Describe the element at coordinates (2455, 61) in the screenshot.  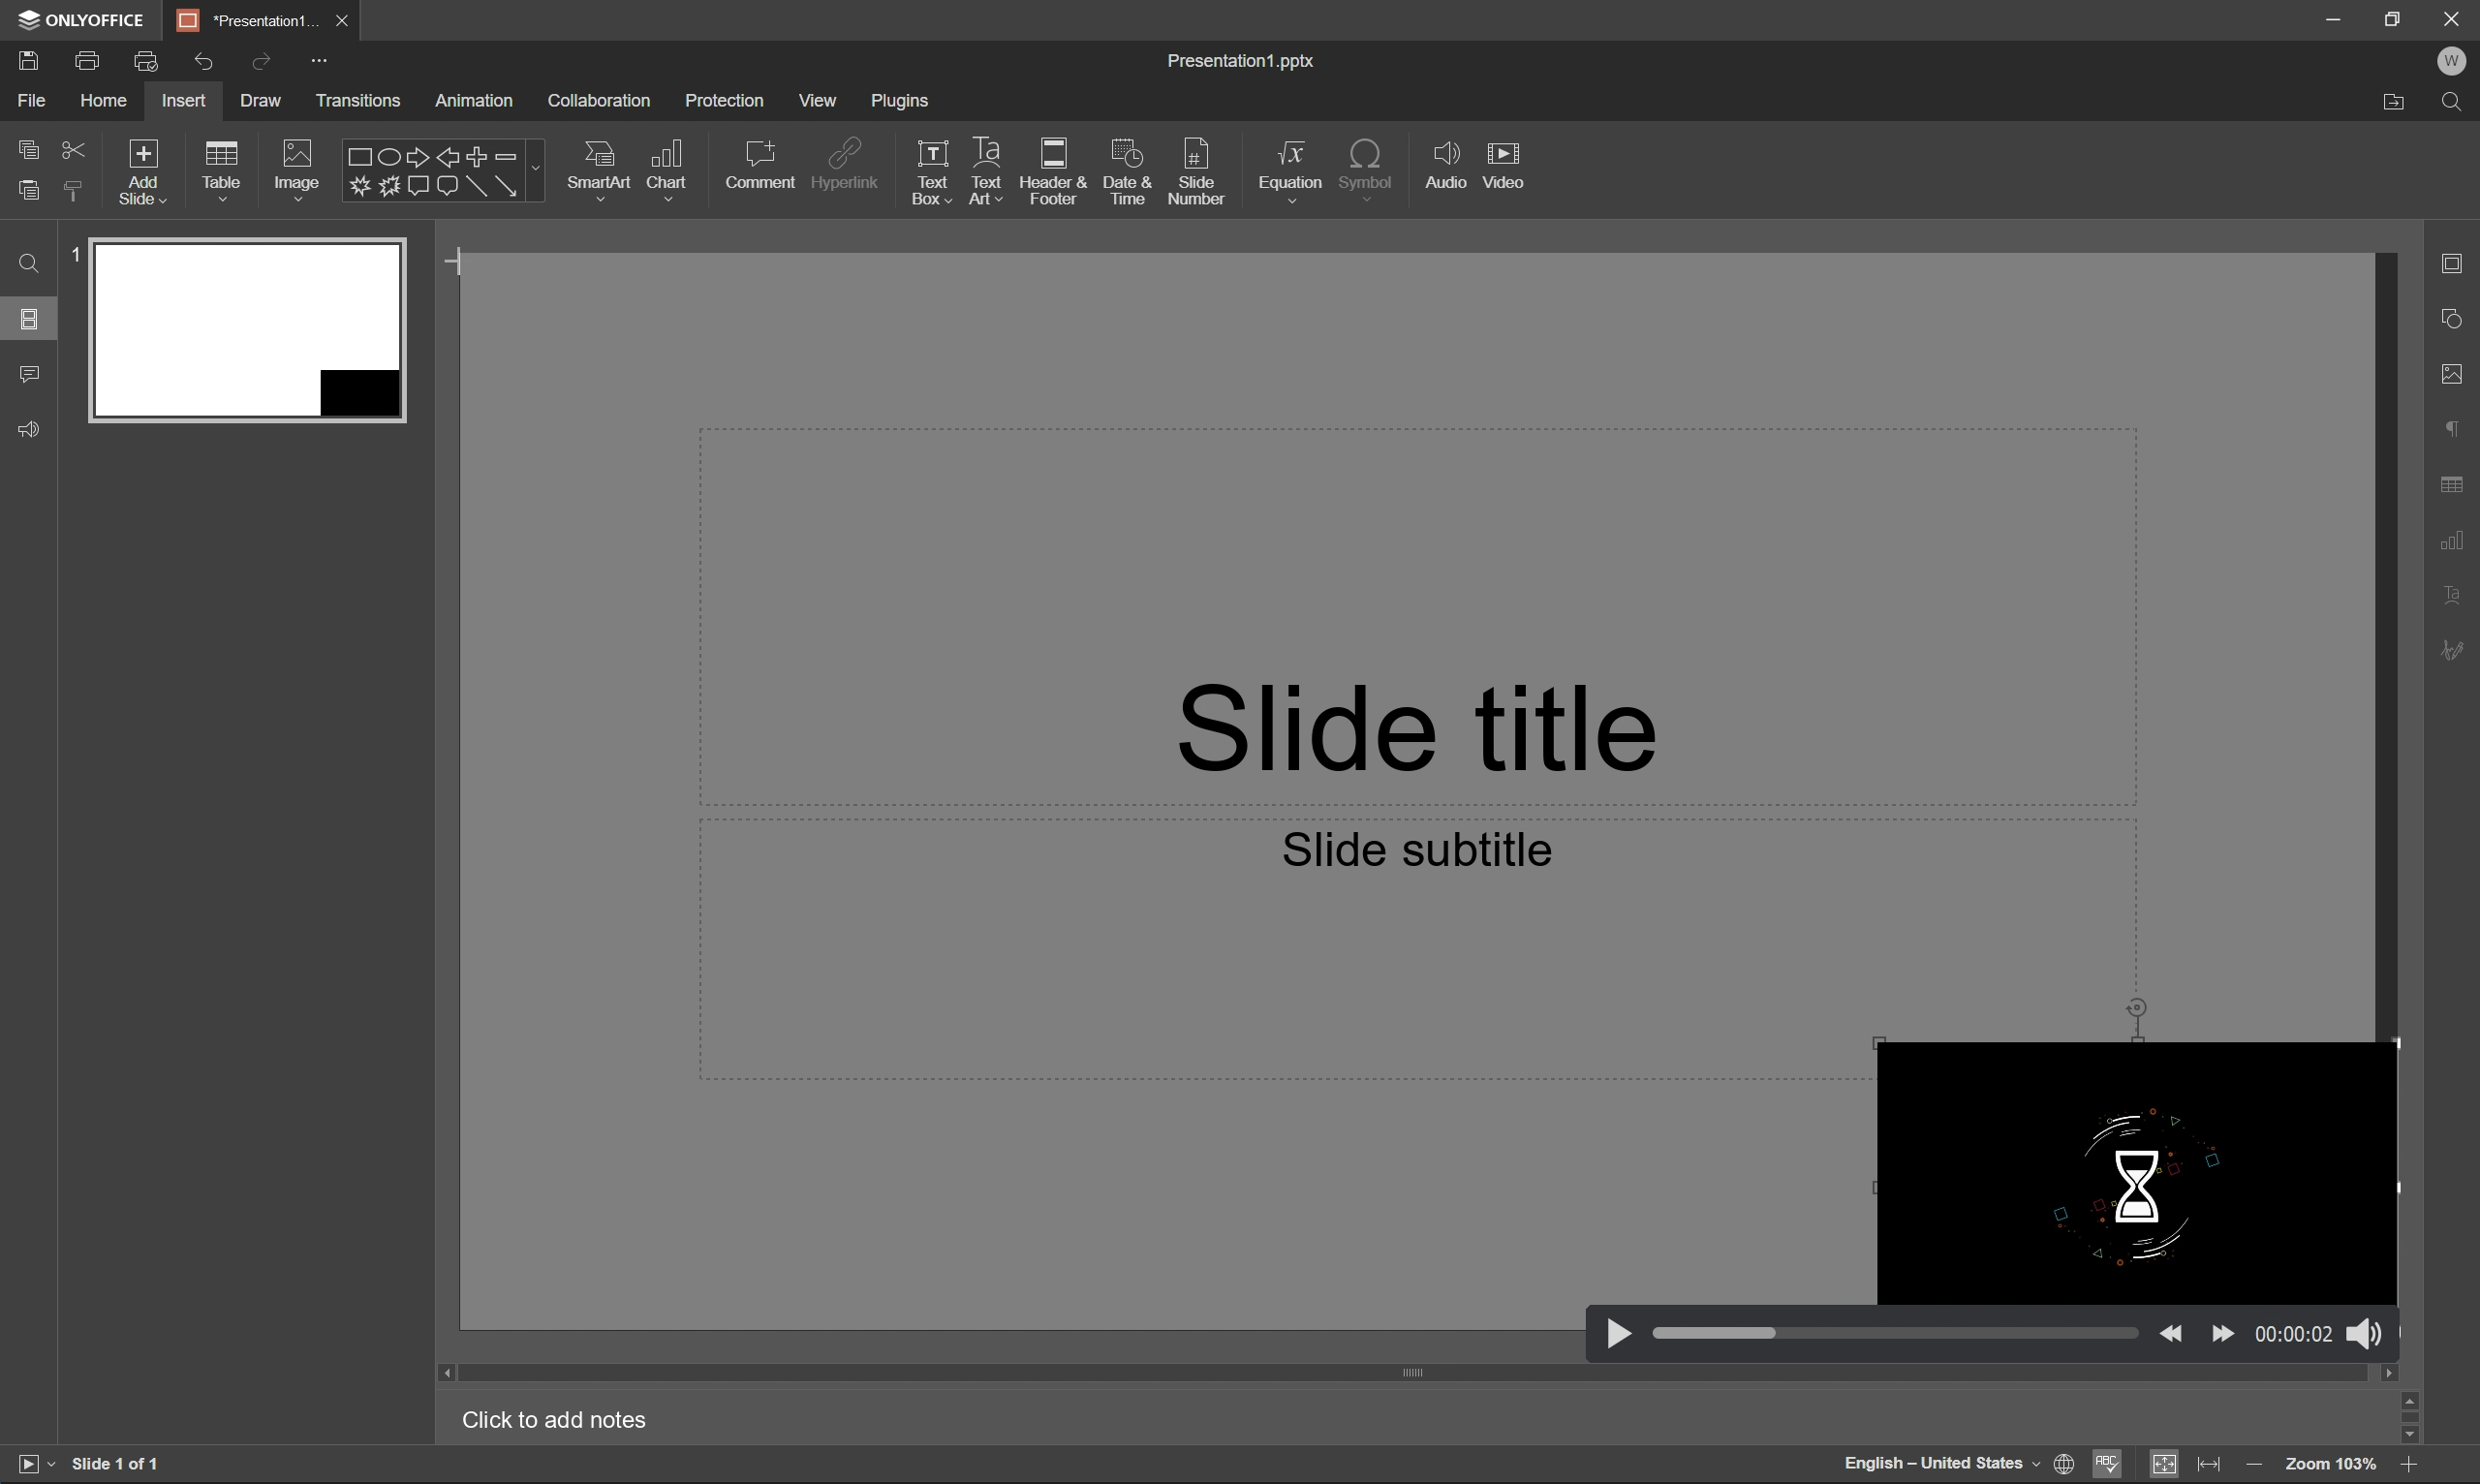
I see `W` at that location.